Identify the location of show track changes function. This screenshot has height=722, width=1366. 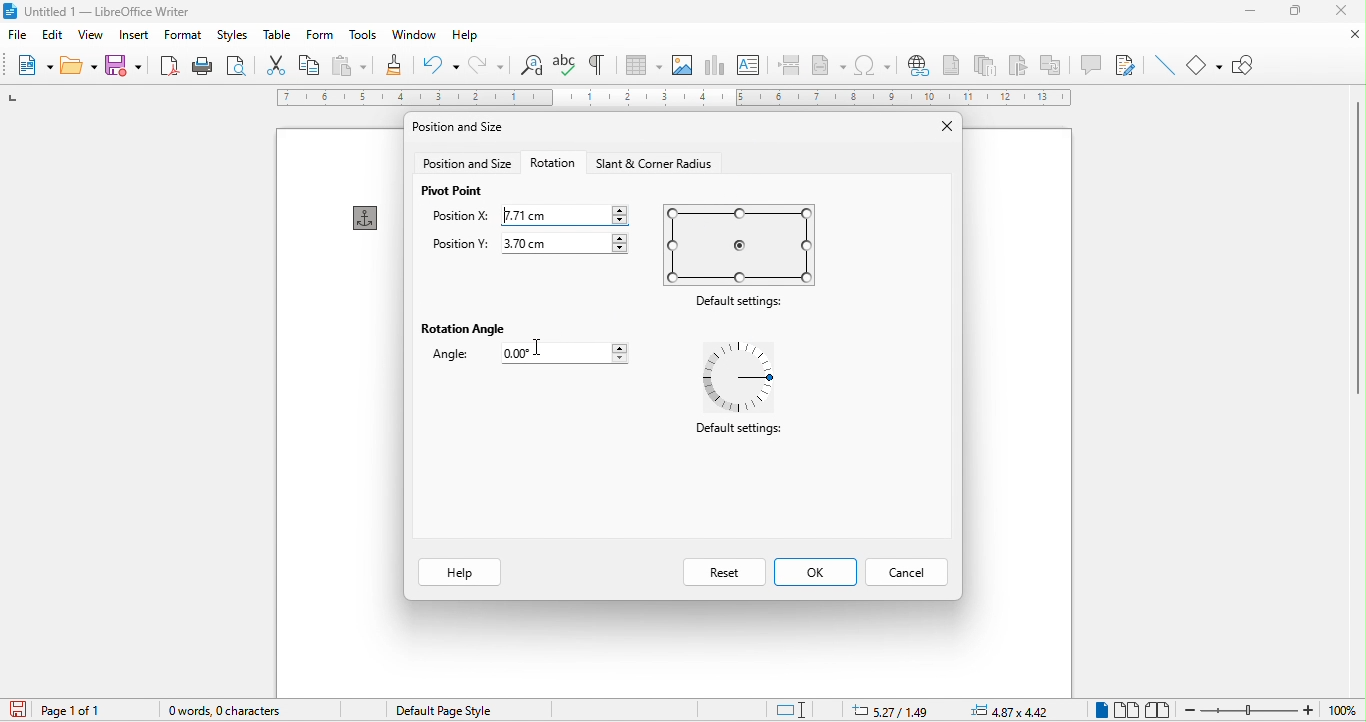
(1125, 64).